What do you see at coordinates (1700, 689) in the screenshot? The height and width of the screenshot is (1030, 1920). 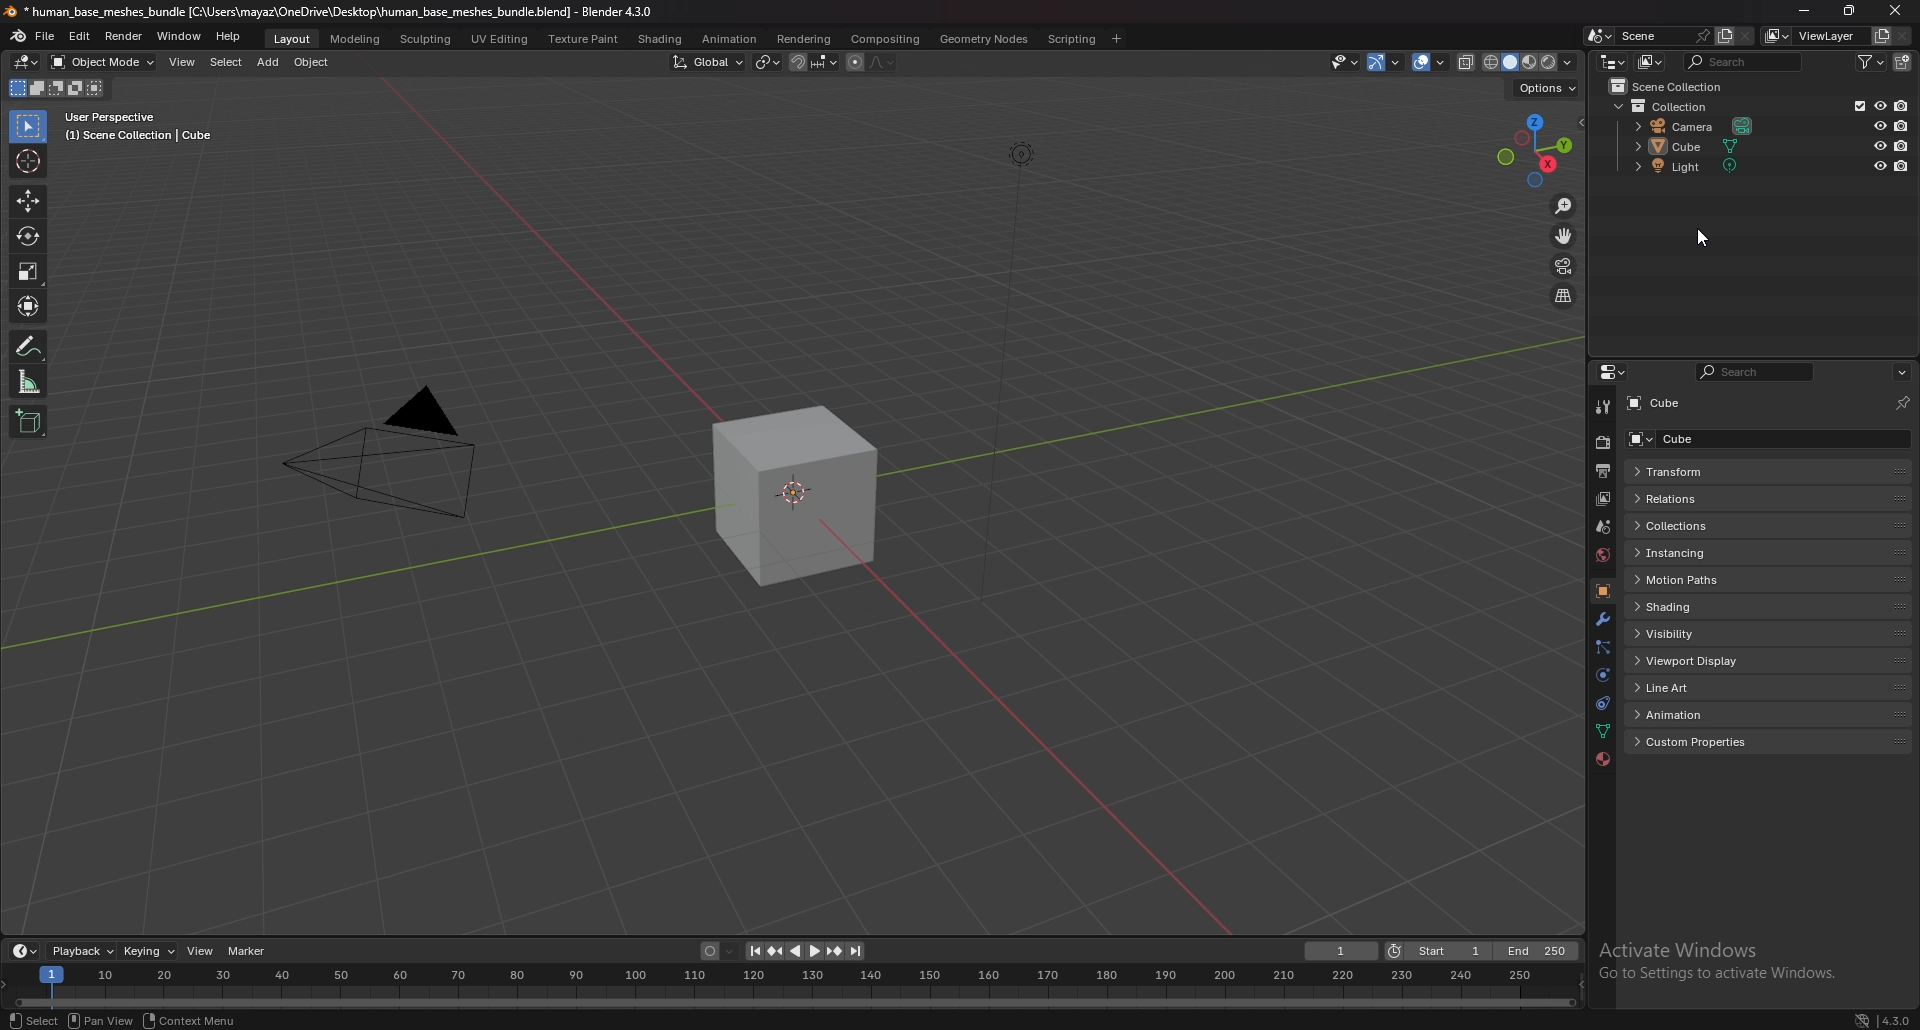 I see `line art` at bounding box center [1700, 689].